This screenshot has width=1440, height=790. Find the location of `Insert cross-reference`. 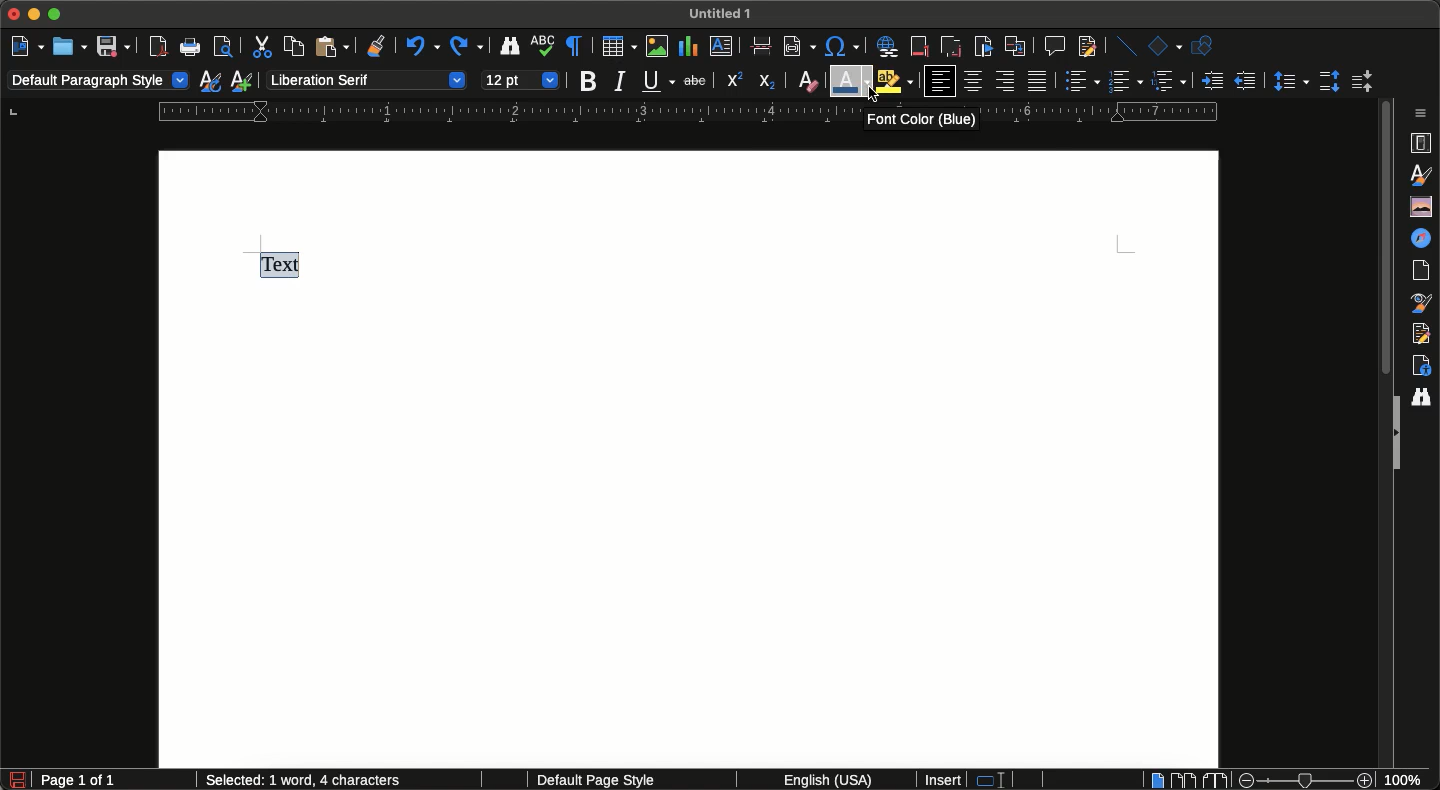

Insert cross-reference is located at coordinates (1014, 46).